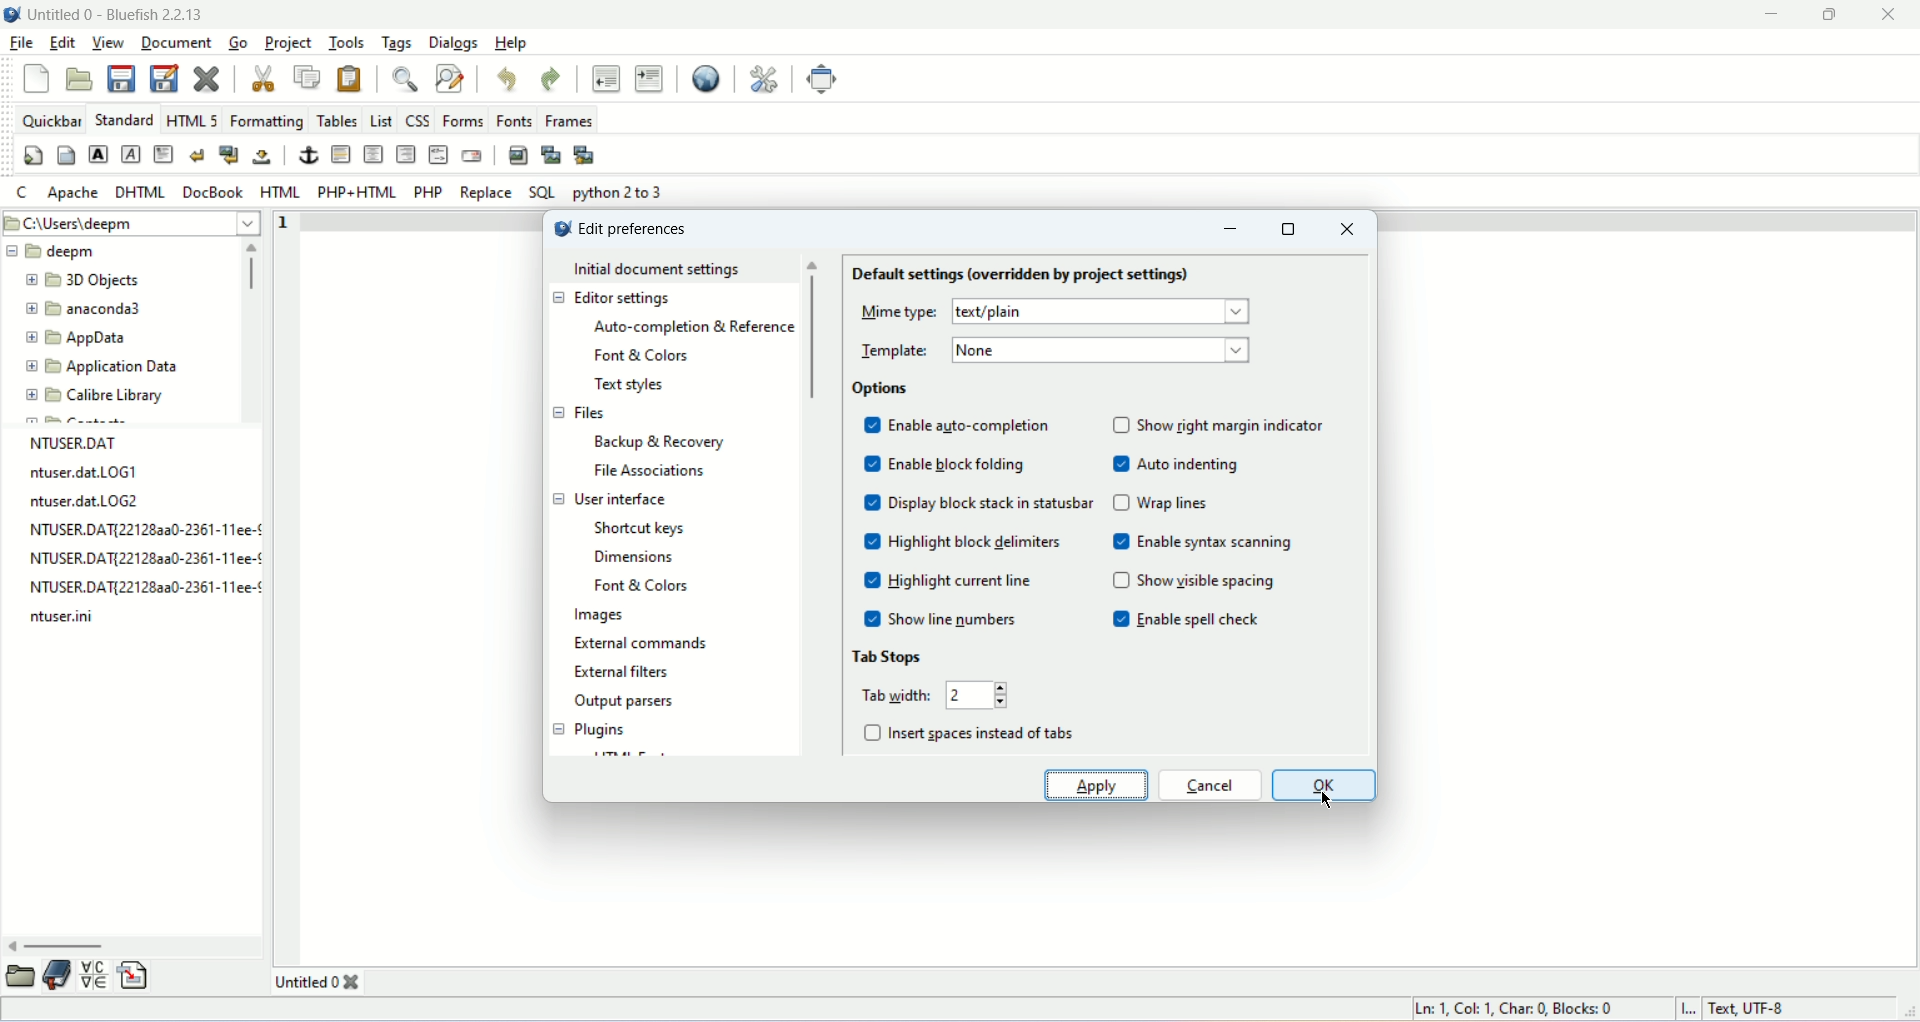  I want to click on email, so click(472, 156).